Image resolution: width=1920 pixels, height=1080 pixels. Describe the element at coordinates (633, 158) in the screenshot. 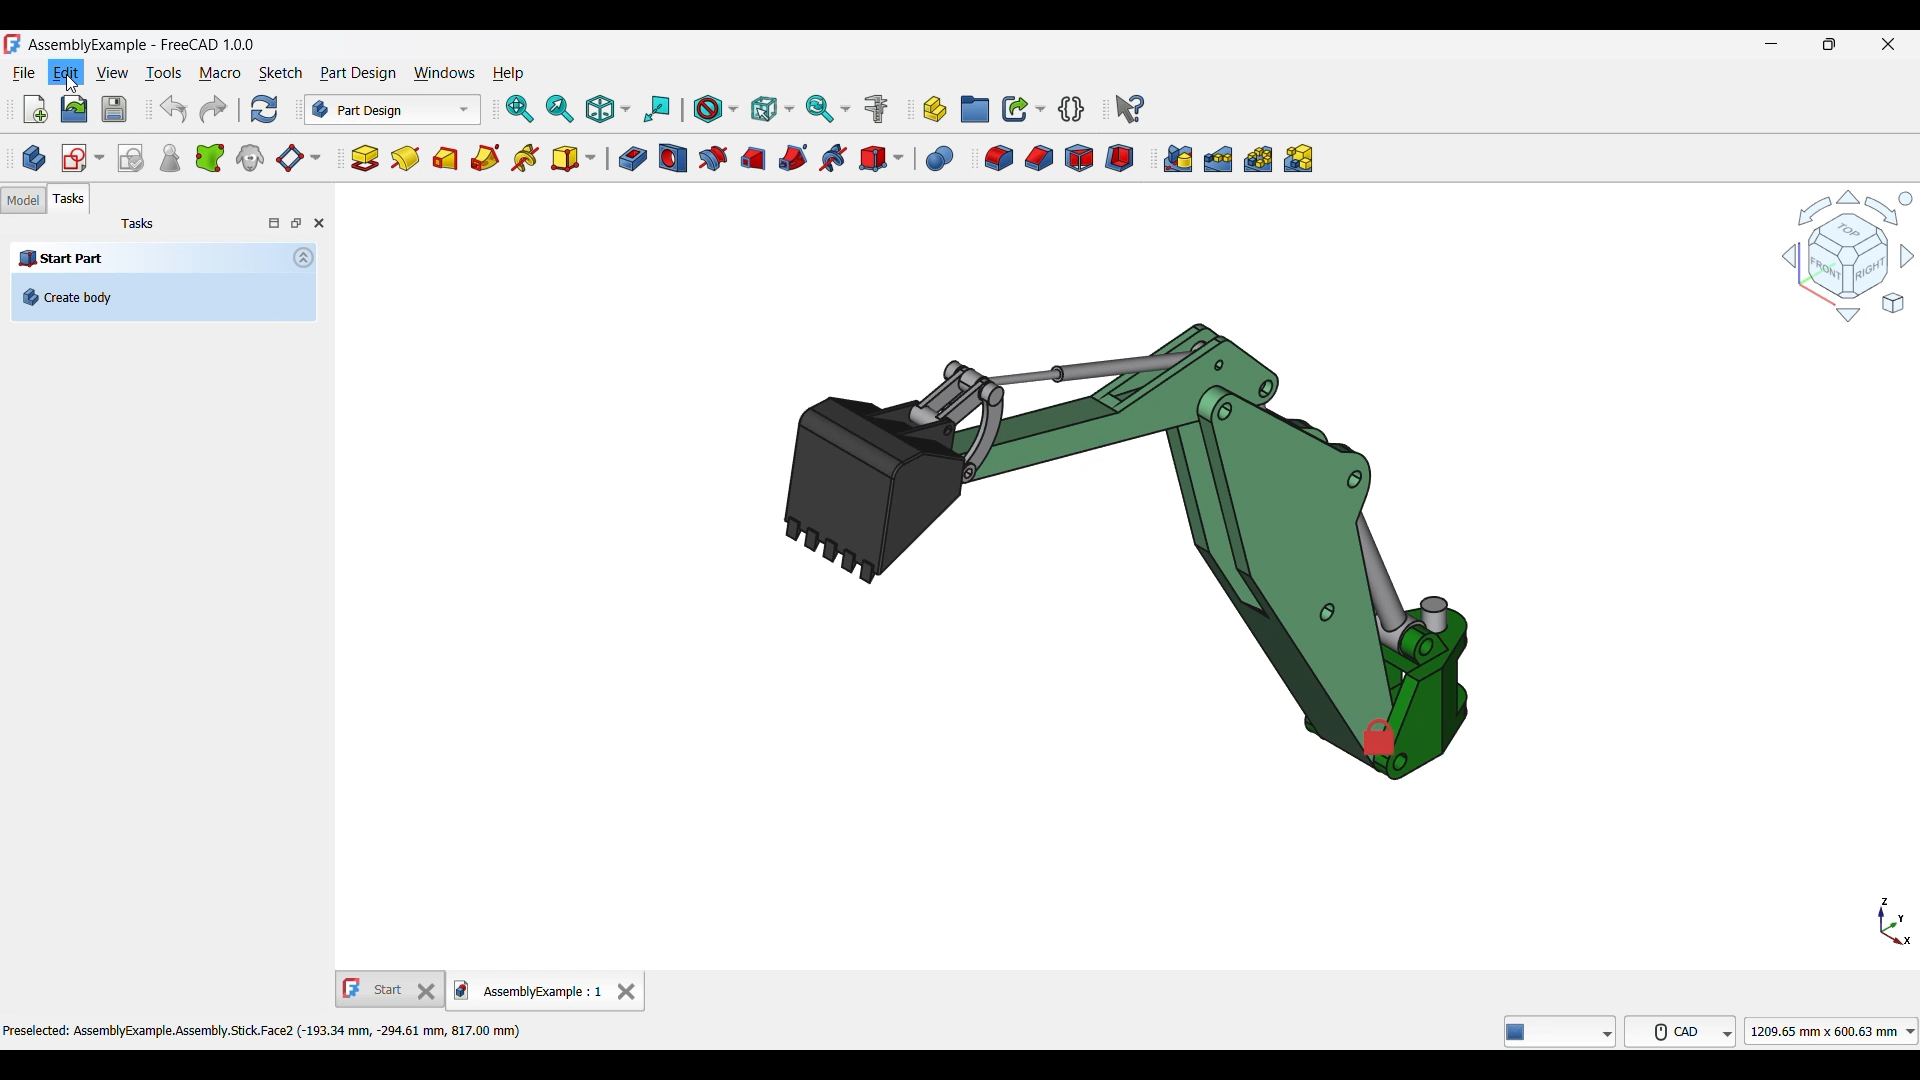

I see `Pocket` at that location.